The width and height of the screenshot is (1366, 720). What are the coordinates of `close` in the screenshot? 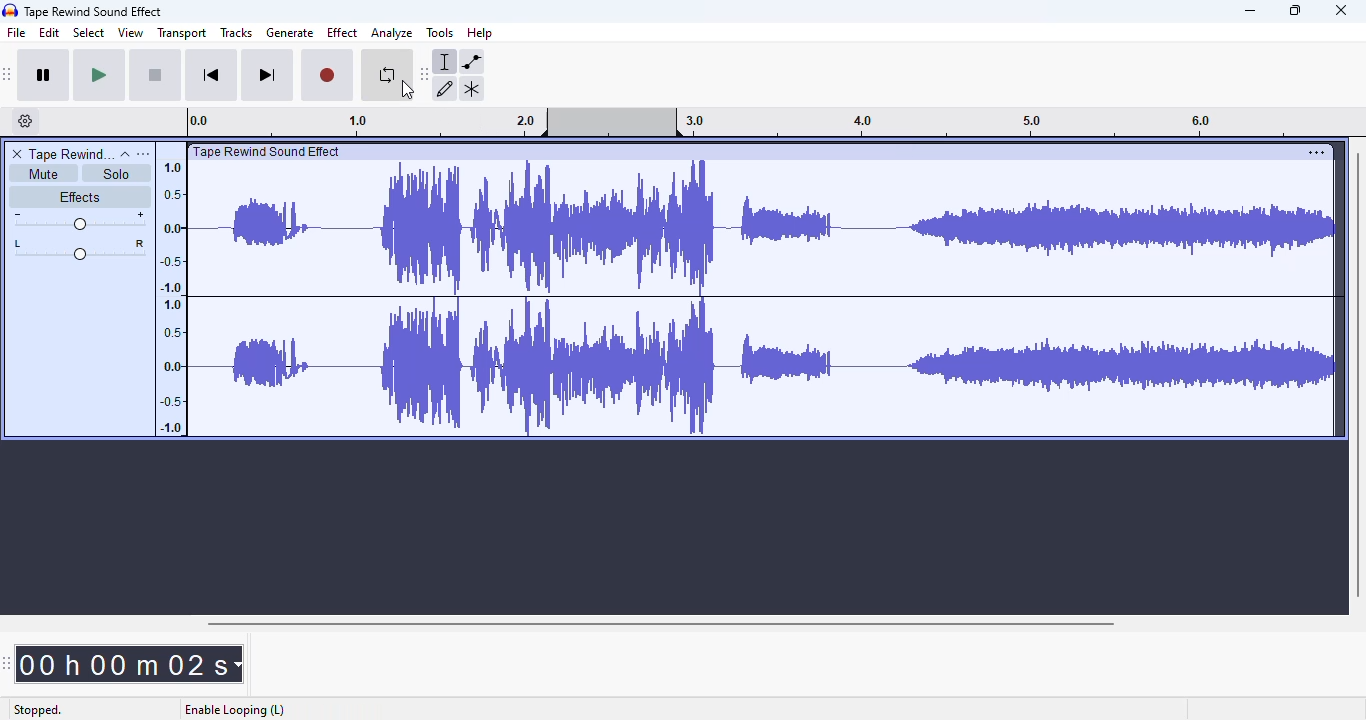 It's located at (1341, 10).